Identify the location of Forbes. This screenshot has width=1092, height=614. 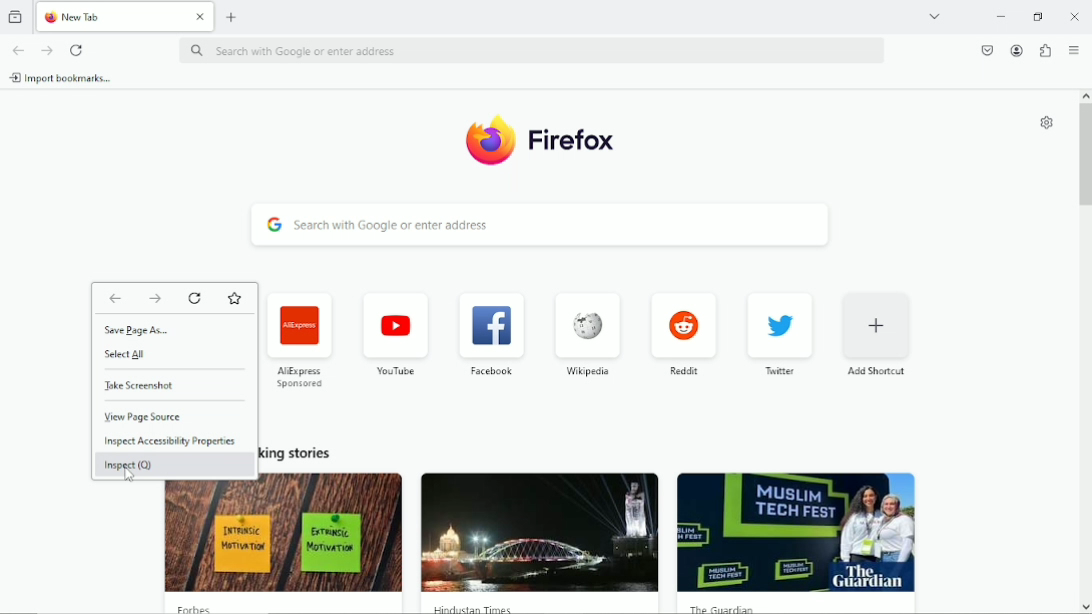
(200, 608).